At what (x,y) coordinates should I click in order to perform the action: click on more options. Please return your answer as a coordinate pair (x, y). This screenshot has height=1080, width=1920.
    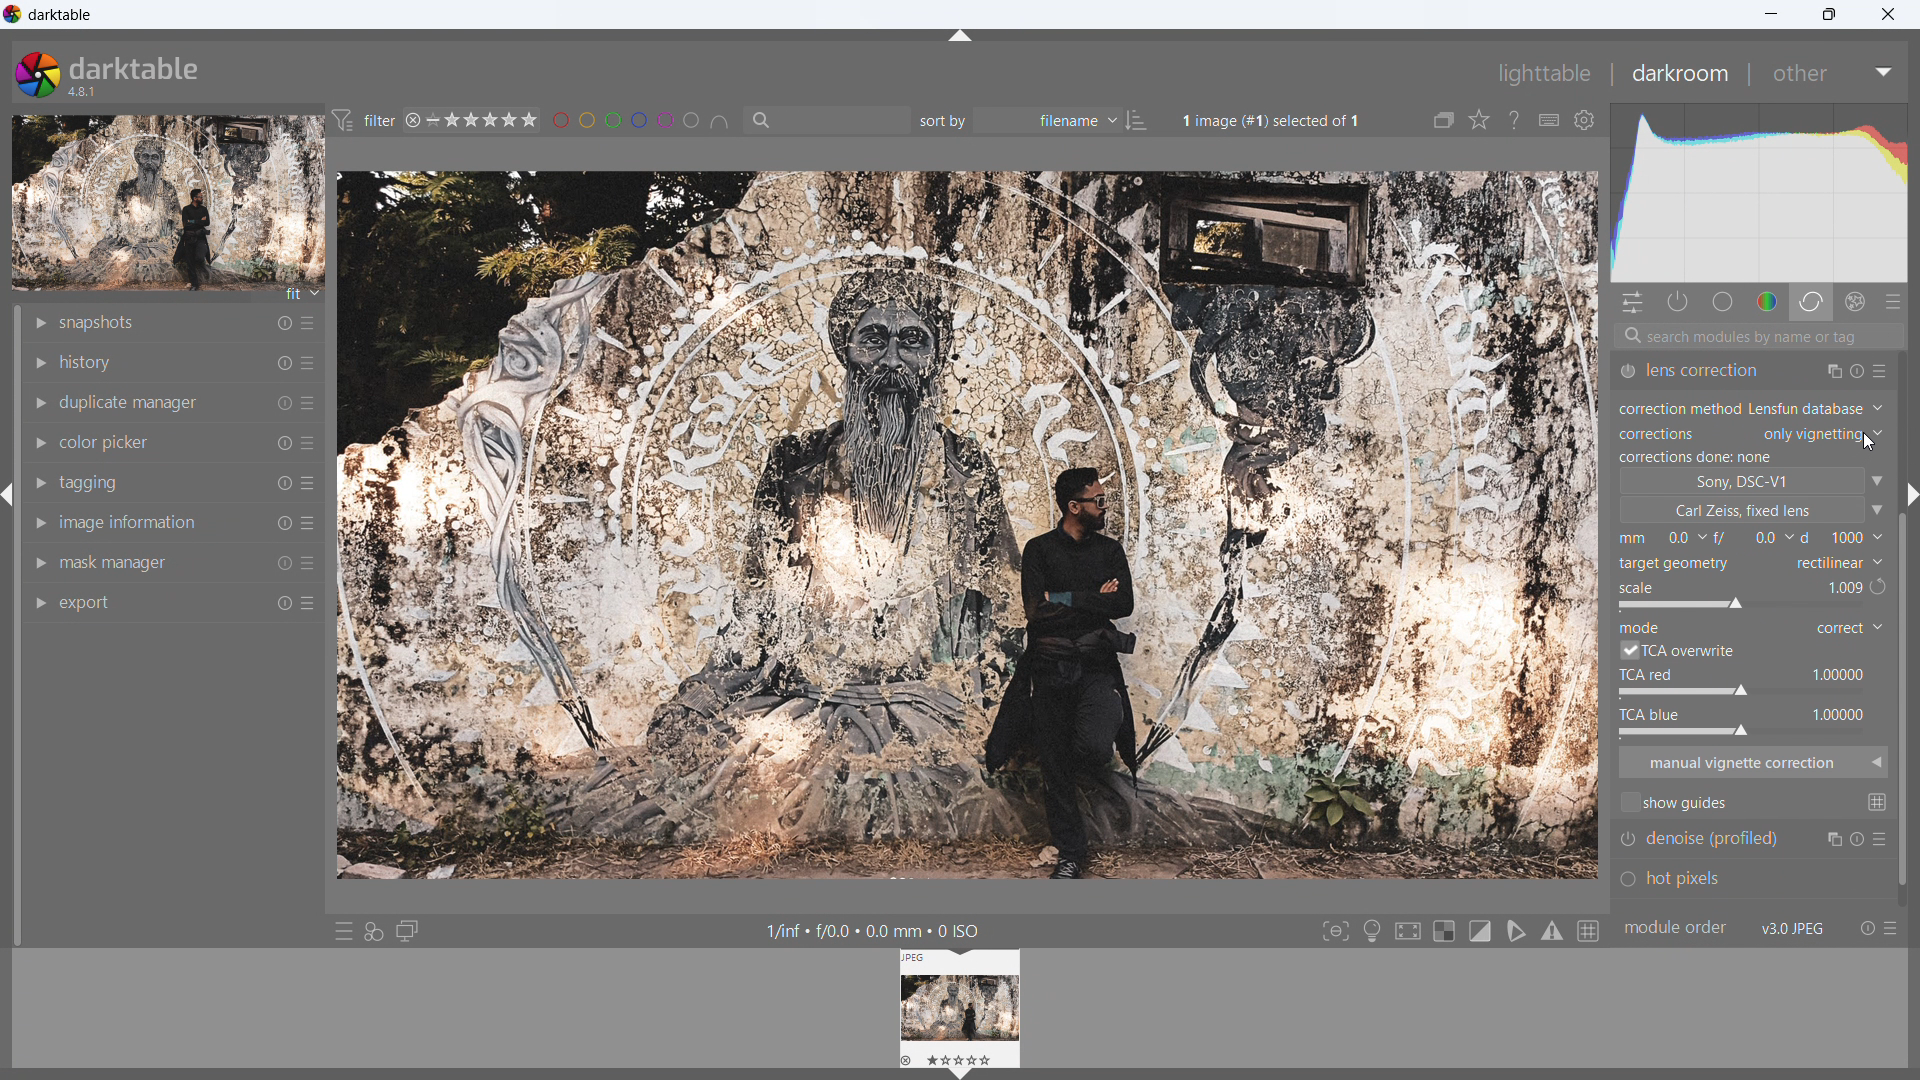
    Looking at the image, I should click on (311, 360).